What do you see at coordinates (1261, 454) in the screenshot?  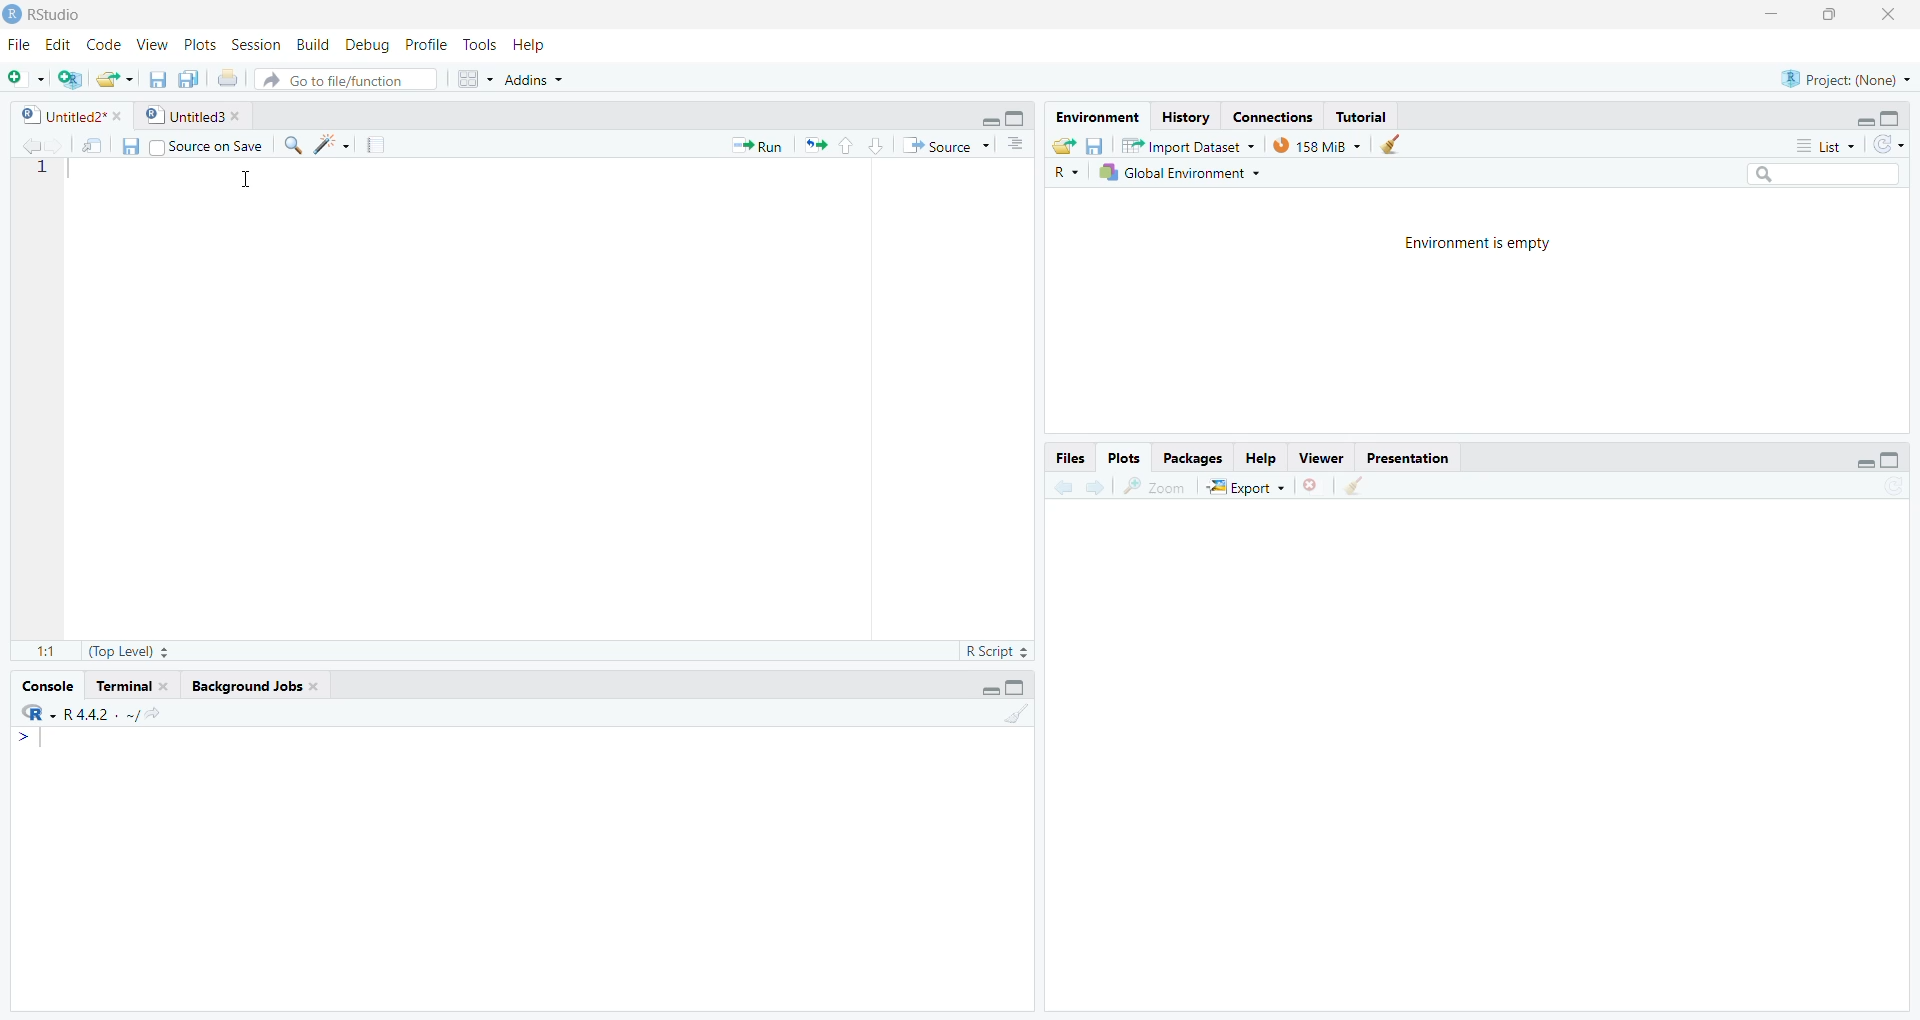 I see `Help` at bounding box center [1261, 454].